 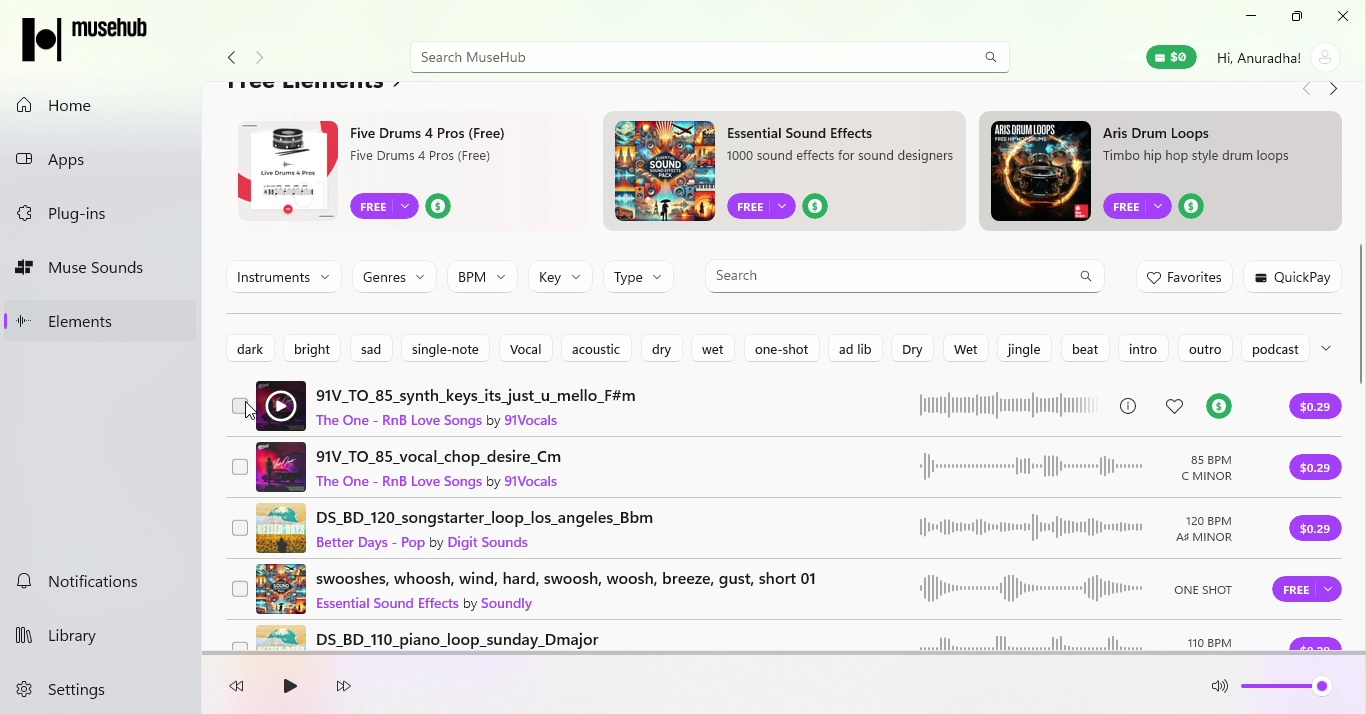 I want to click on Favorites, so click(x=1187, y=278).